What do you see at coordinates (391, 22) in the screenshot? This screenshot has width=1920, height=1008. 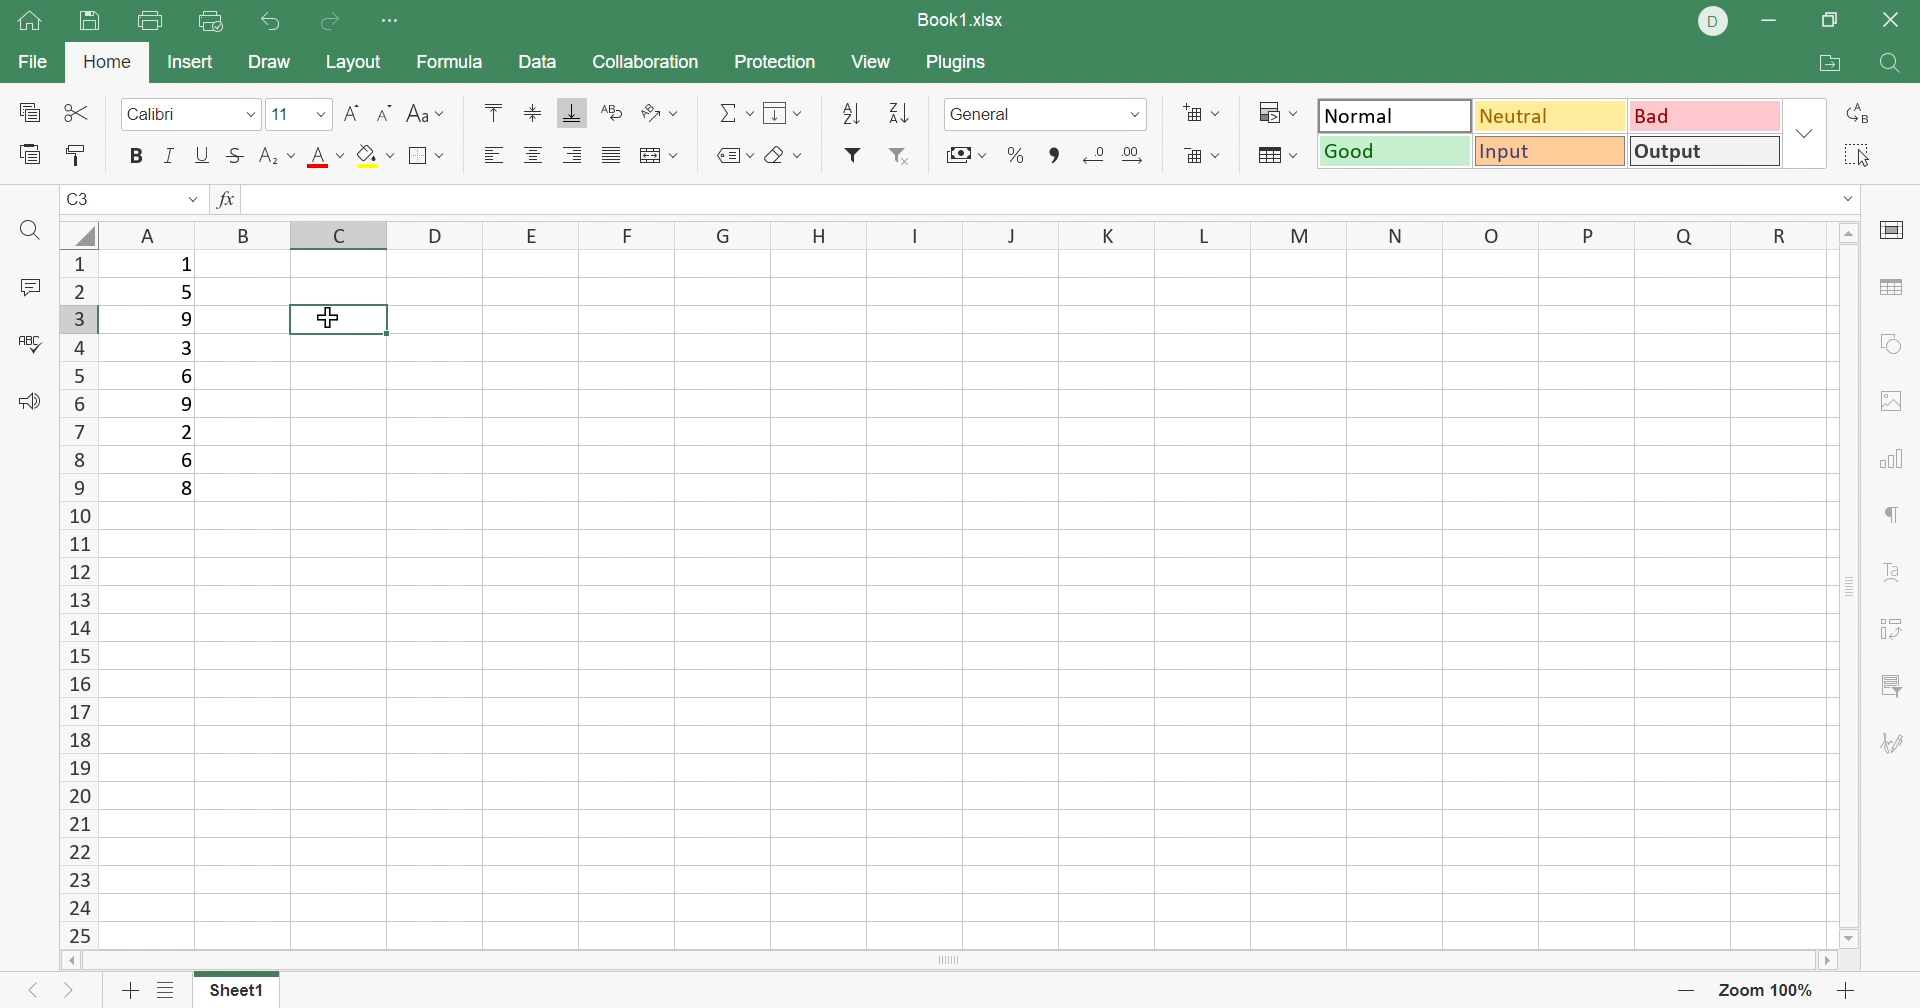 I see `Customize quick access toolbar` at bounding box center [391, 22].